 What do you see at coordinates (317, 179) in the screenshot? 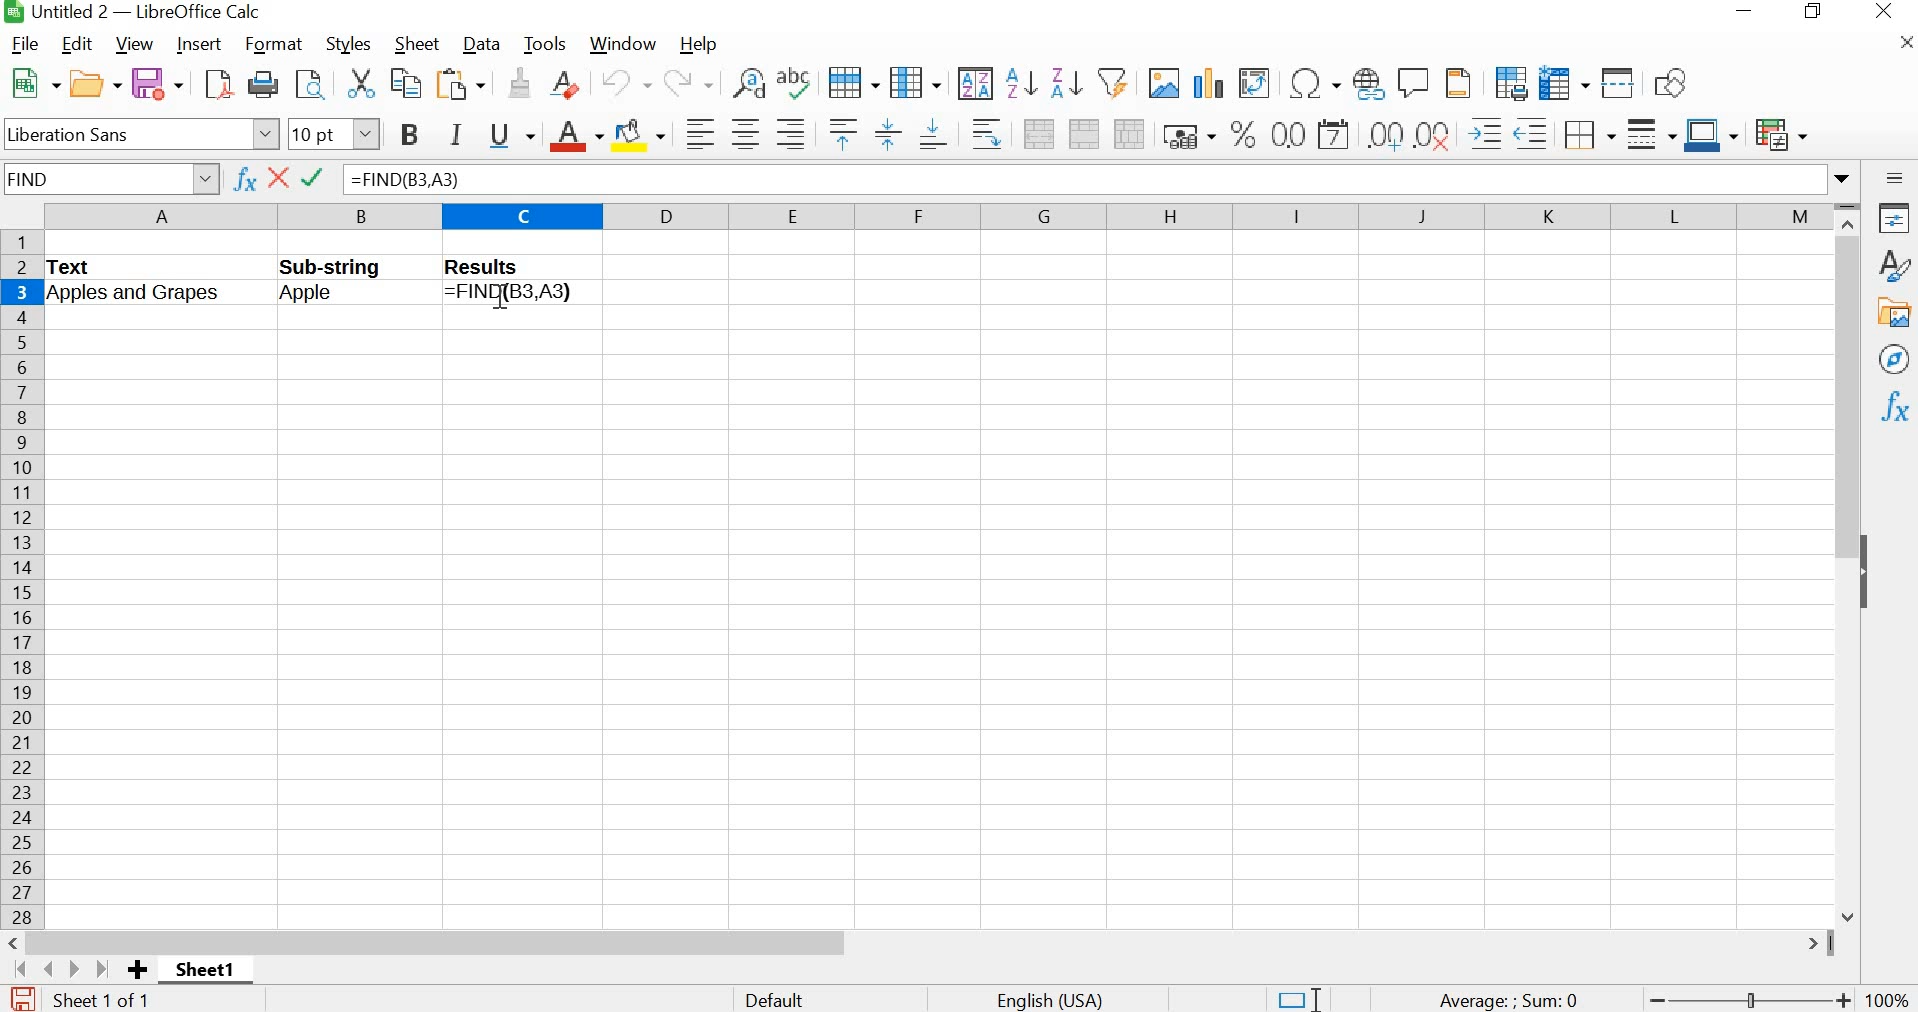
I see `select function / formula` at bounding box center [317, 179].